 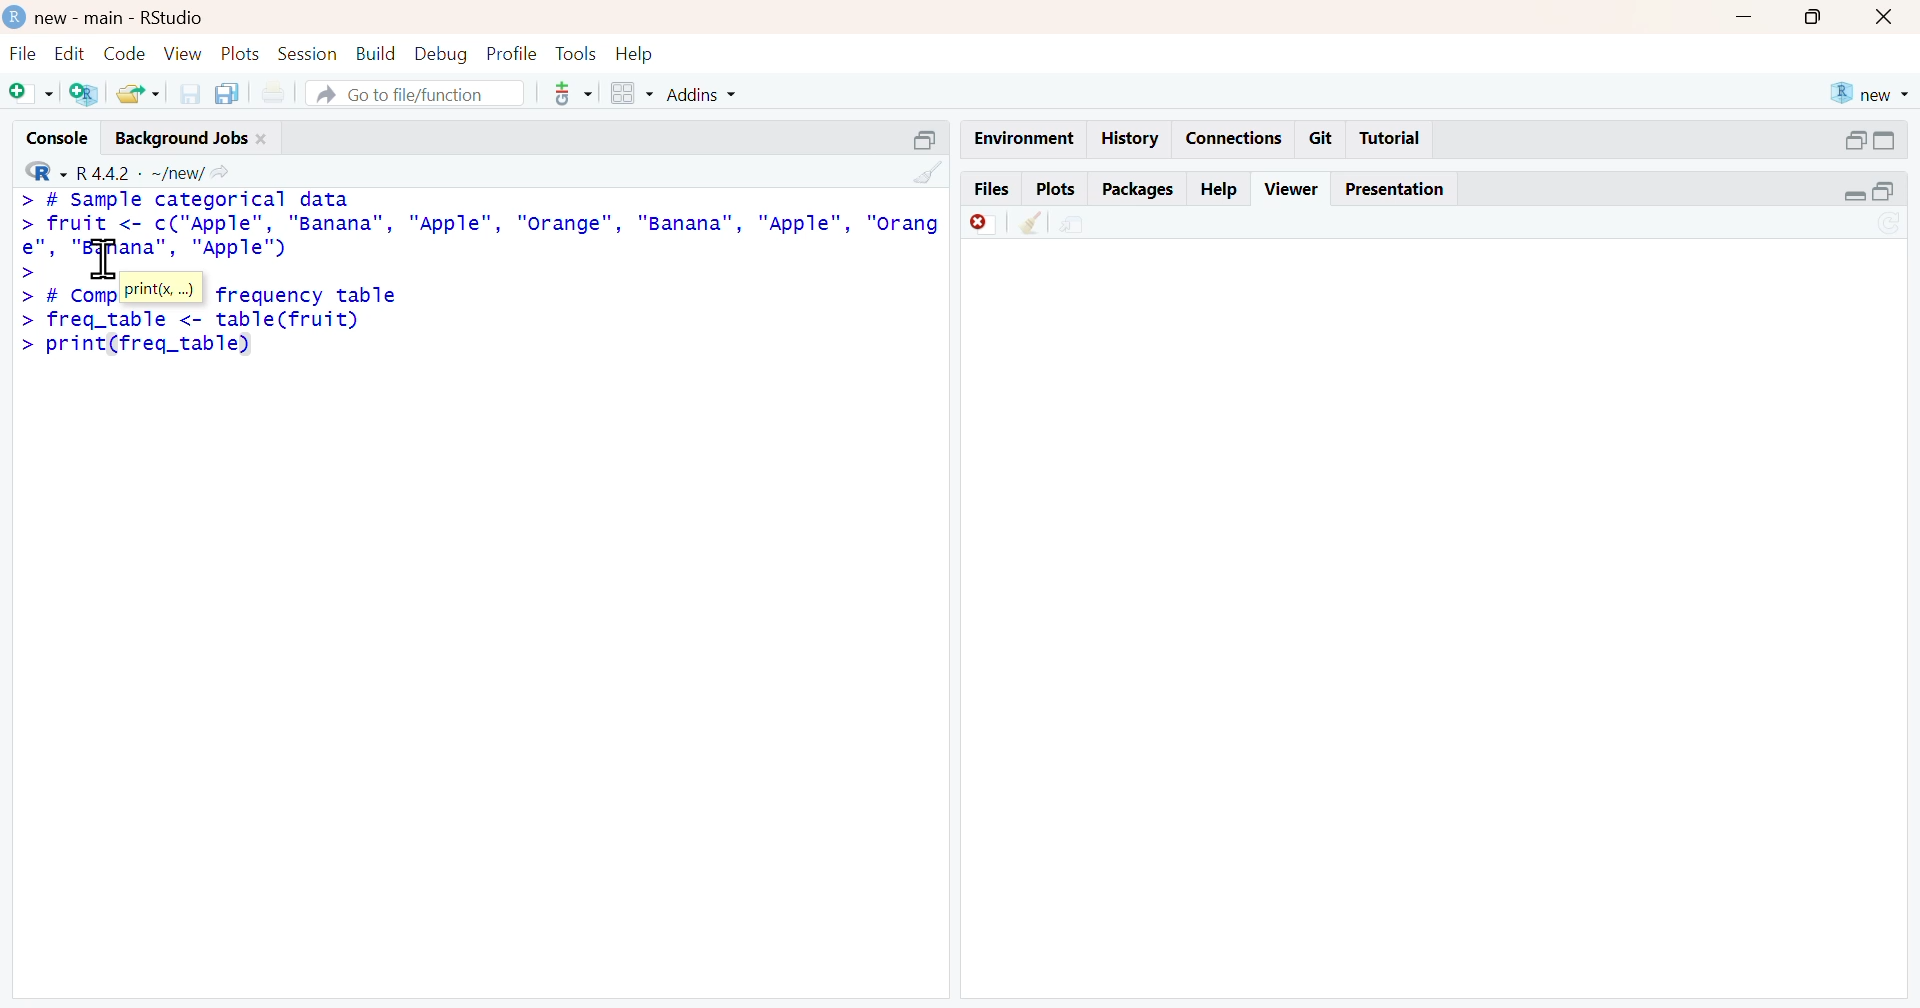 I want to click on save all open documents, so click(x=230, y=94).